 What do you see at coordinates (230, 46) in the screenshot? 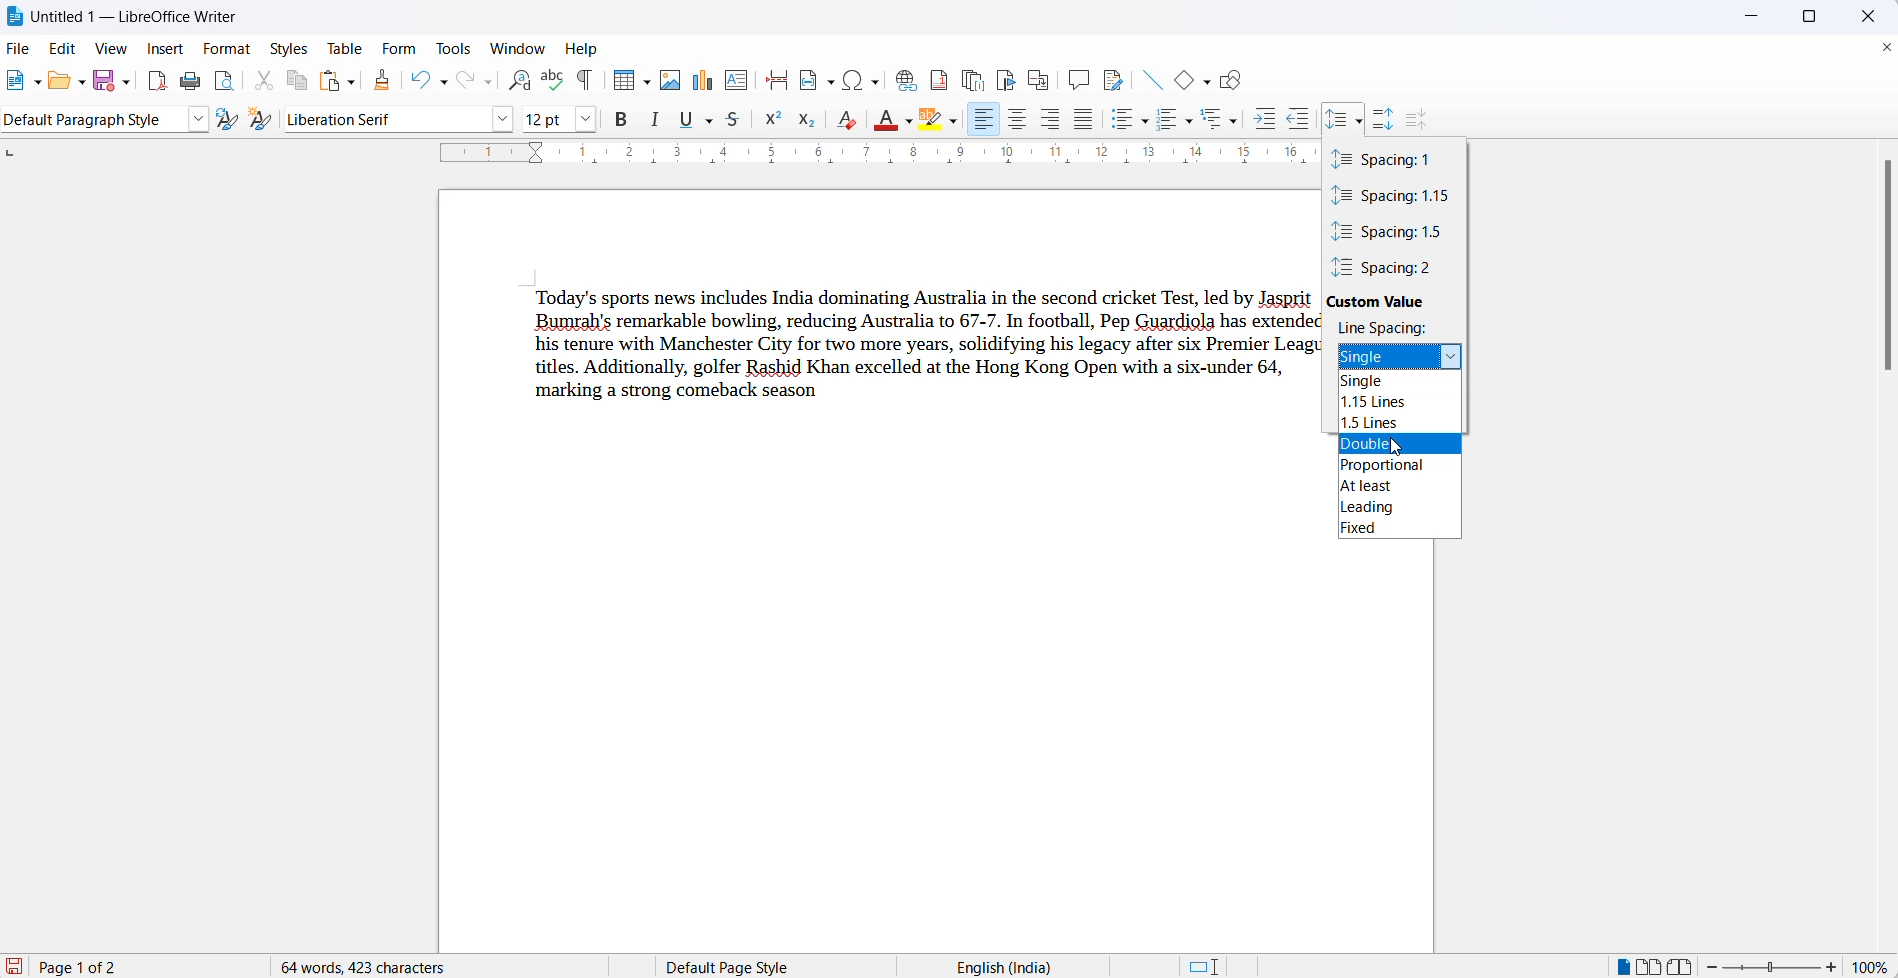
I see `format` at bounding box center [230, 46].